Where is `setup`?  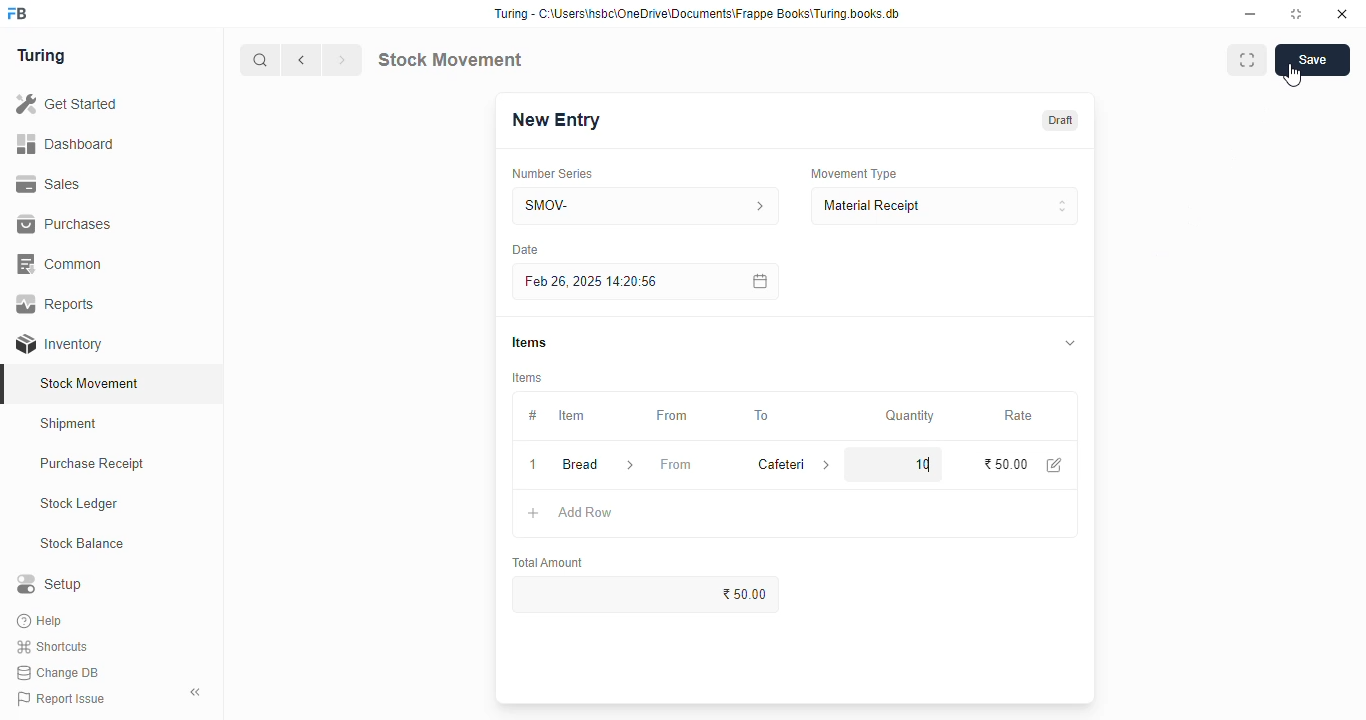
setup is located at coordinates (49, 583).